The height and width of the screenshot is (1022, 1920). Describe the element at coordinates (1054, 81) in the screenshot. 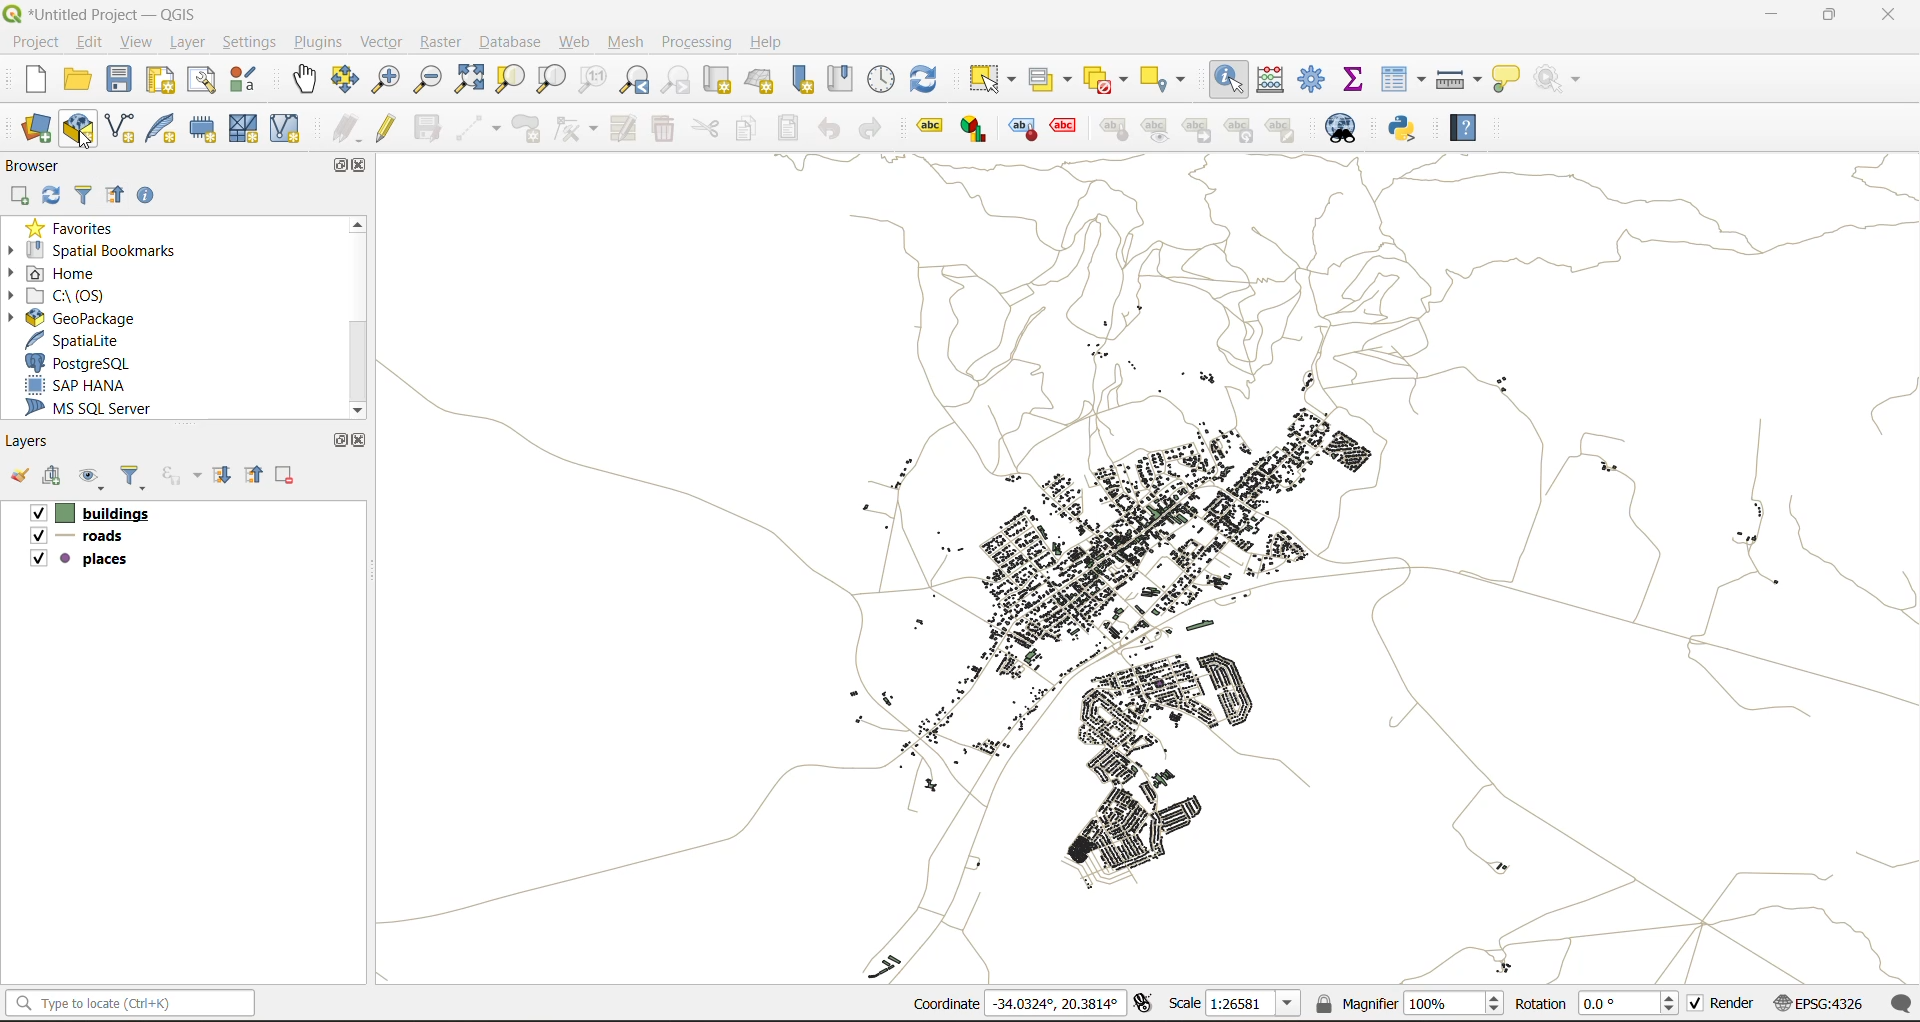

I see `select value` at that location.